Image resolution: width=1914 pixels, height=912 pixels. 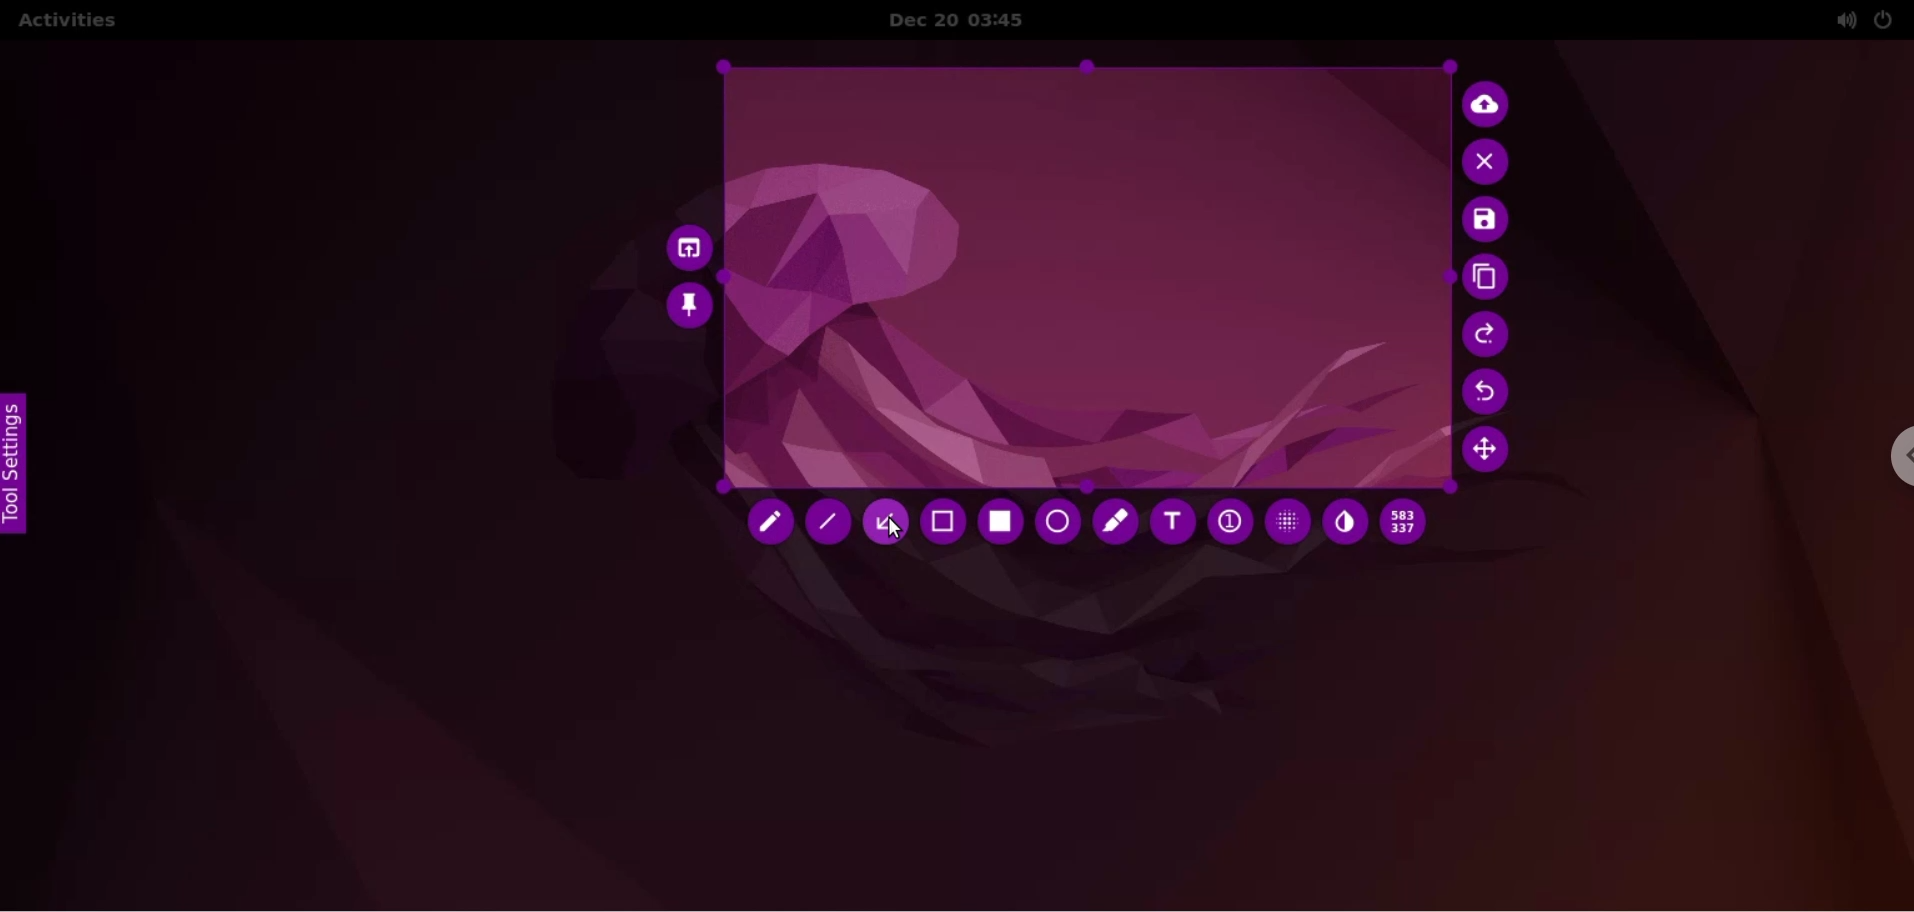 I want to click on x and y coordinates value, so click(x=1410, y=522).